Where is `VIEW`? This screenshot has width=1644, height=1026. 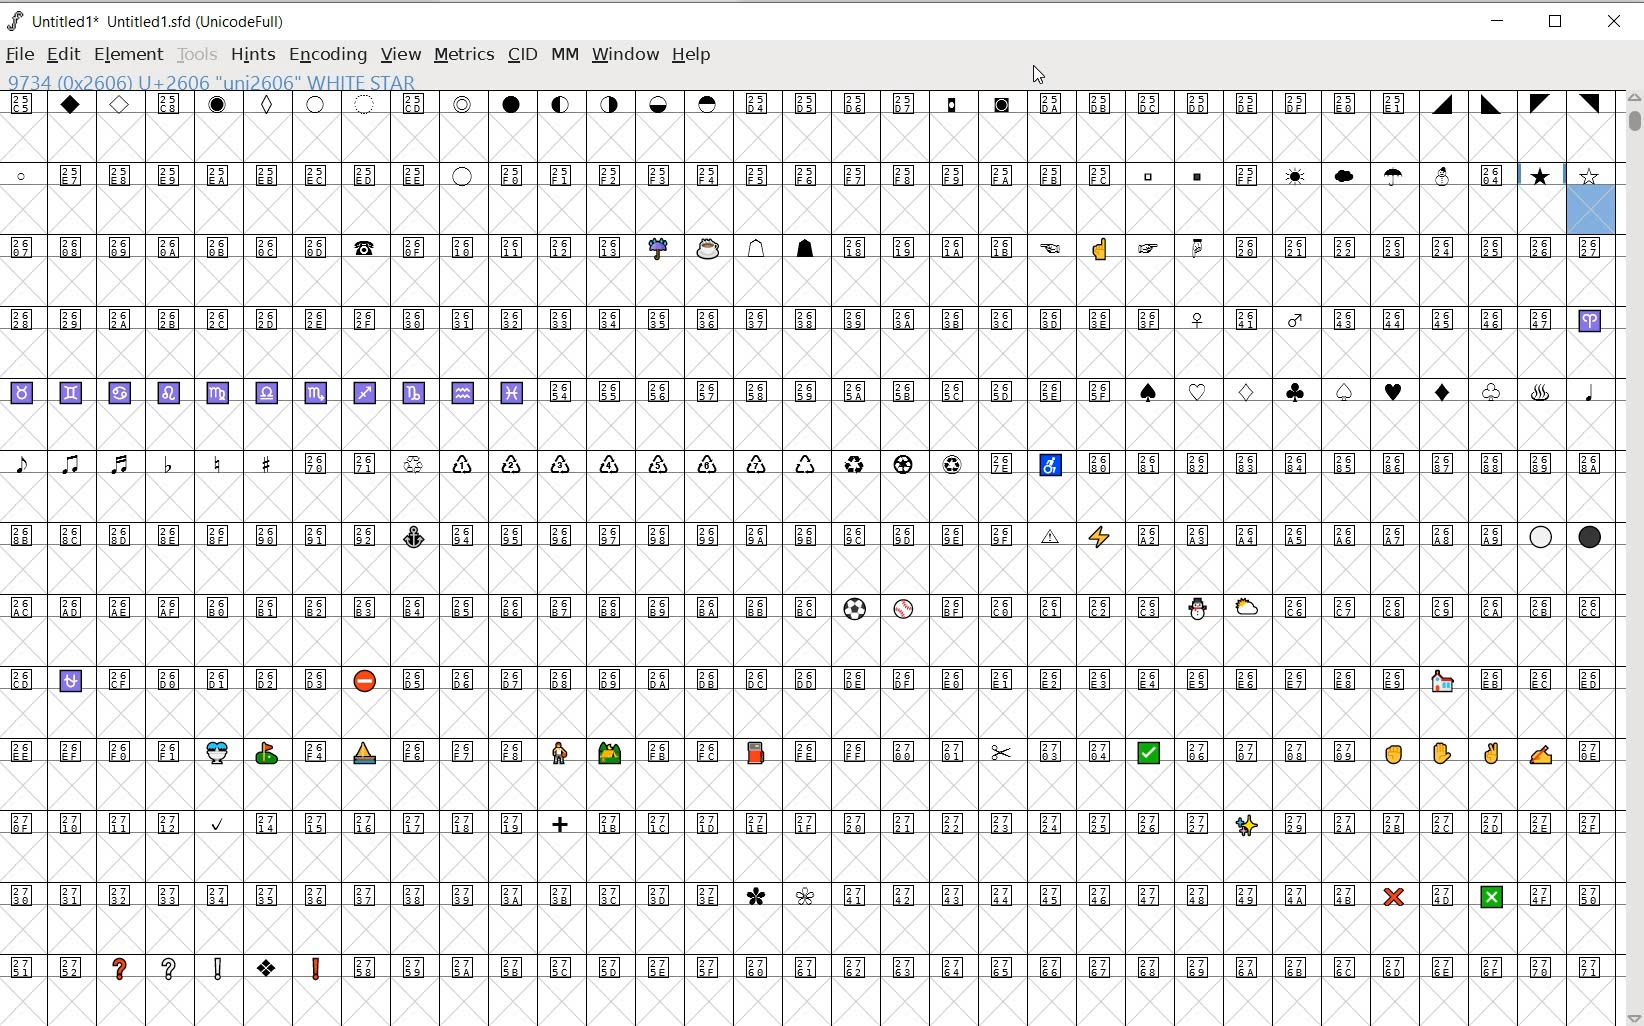
VIEW is located at coordinates (399, 56).